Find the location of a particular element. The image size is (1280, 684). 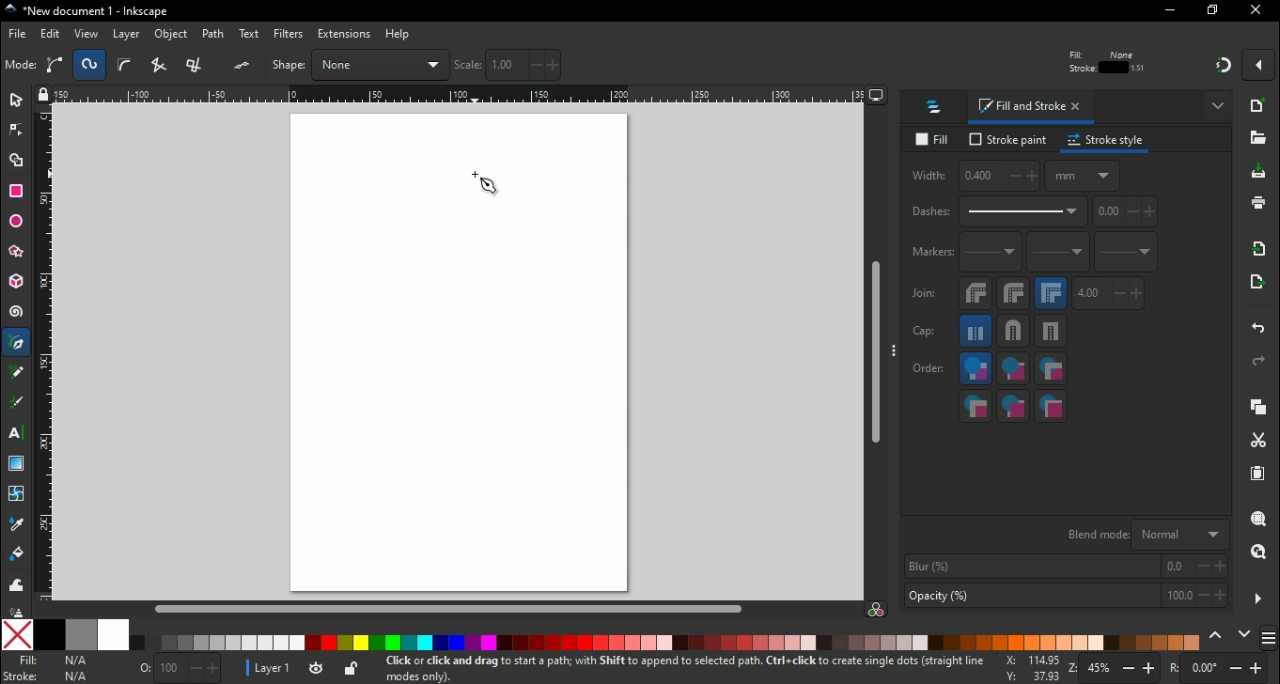

shortcuts and notifications is located at coordinates (679, 667).